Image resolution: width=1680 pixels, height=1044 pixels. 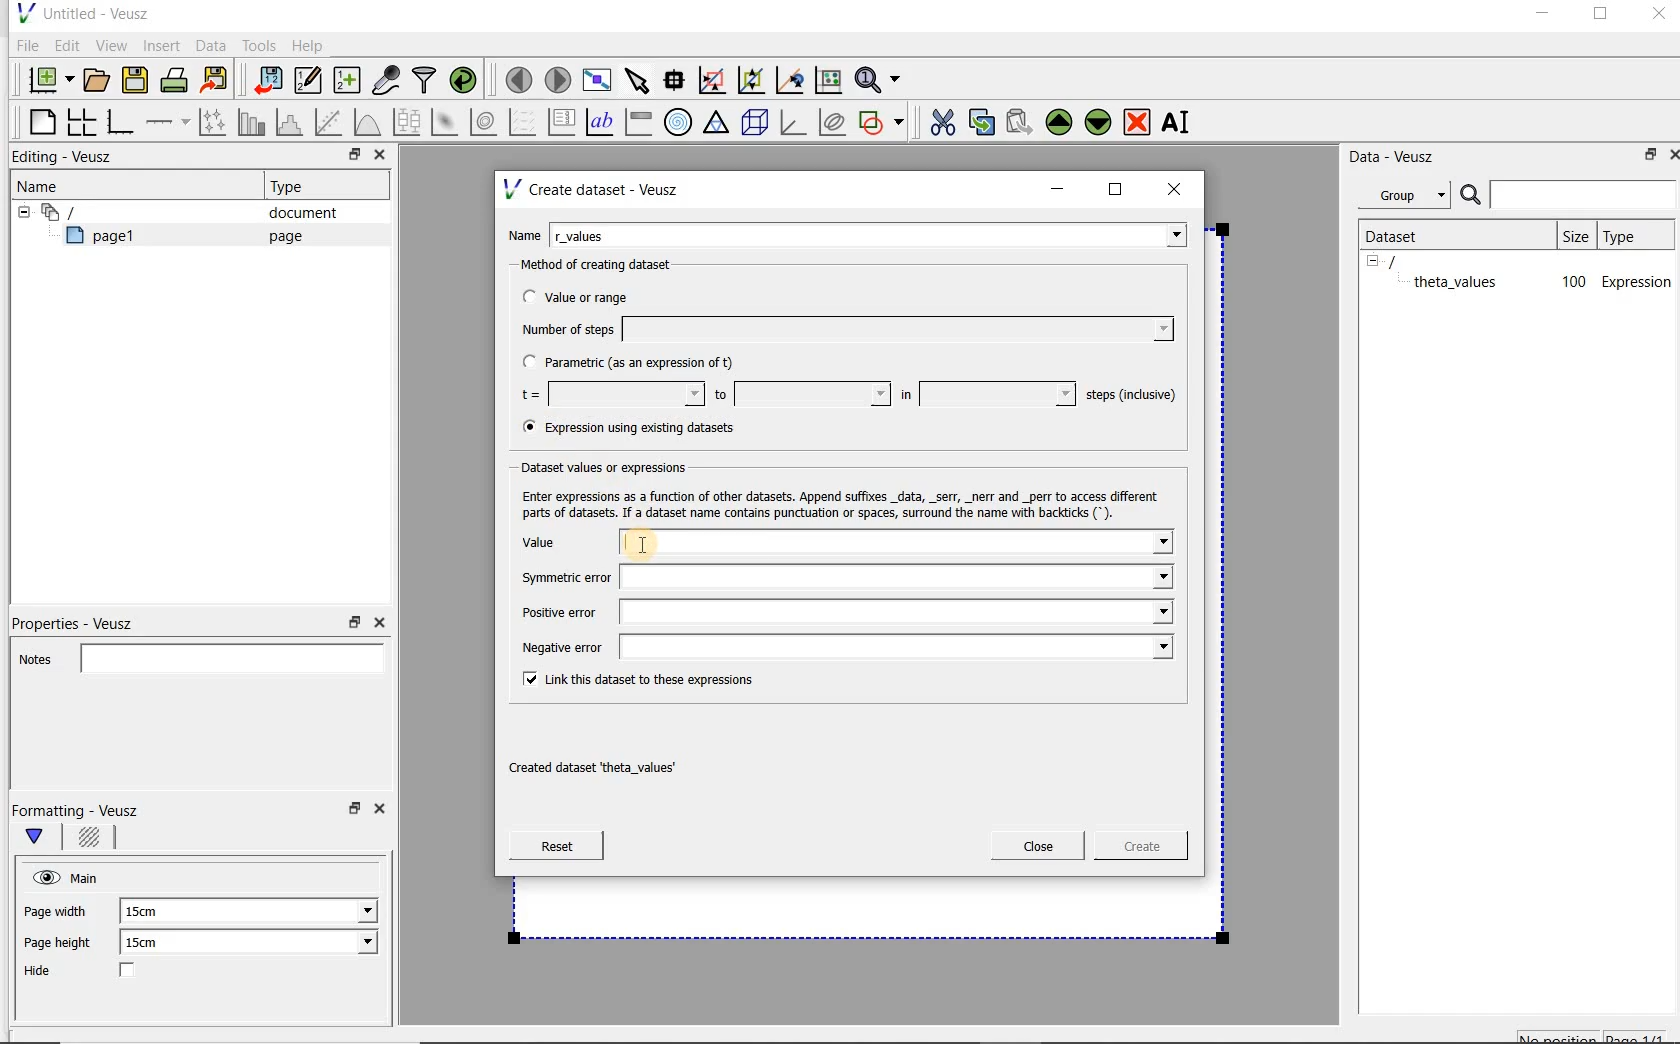 What do you see at coordinates (524, 233) in the screenshot?
I see `Name` at bounding box center [524, 233].